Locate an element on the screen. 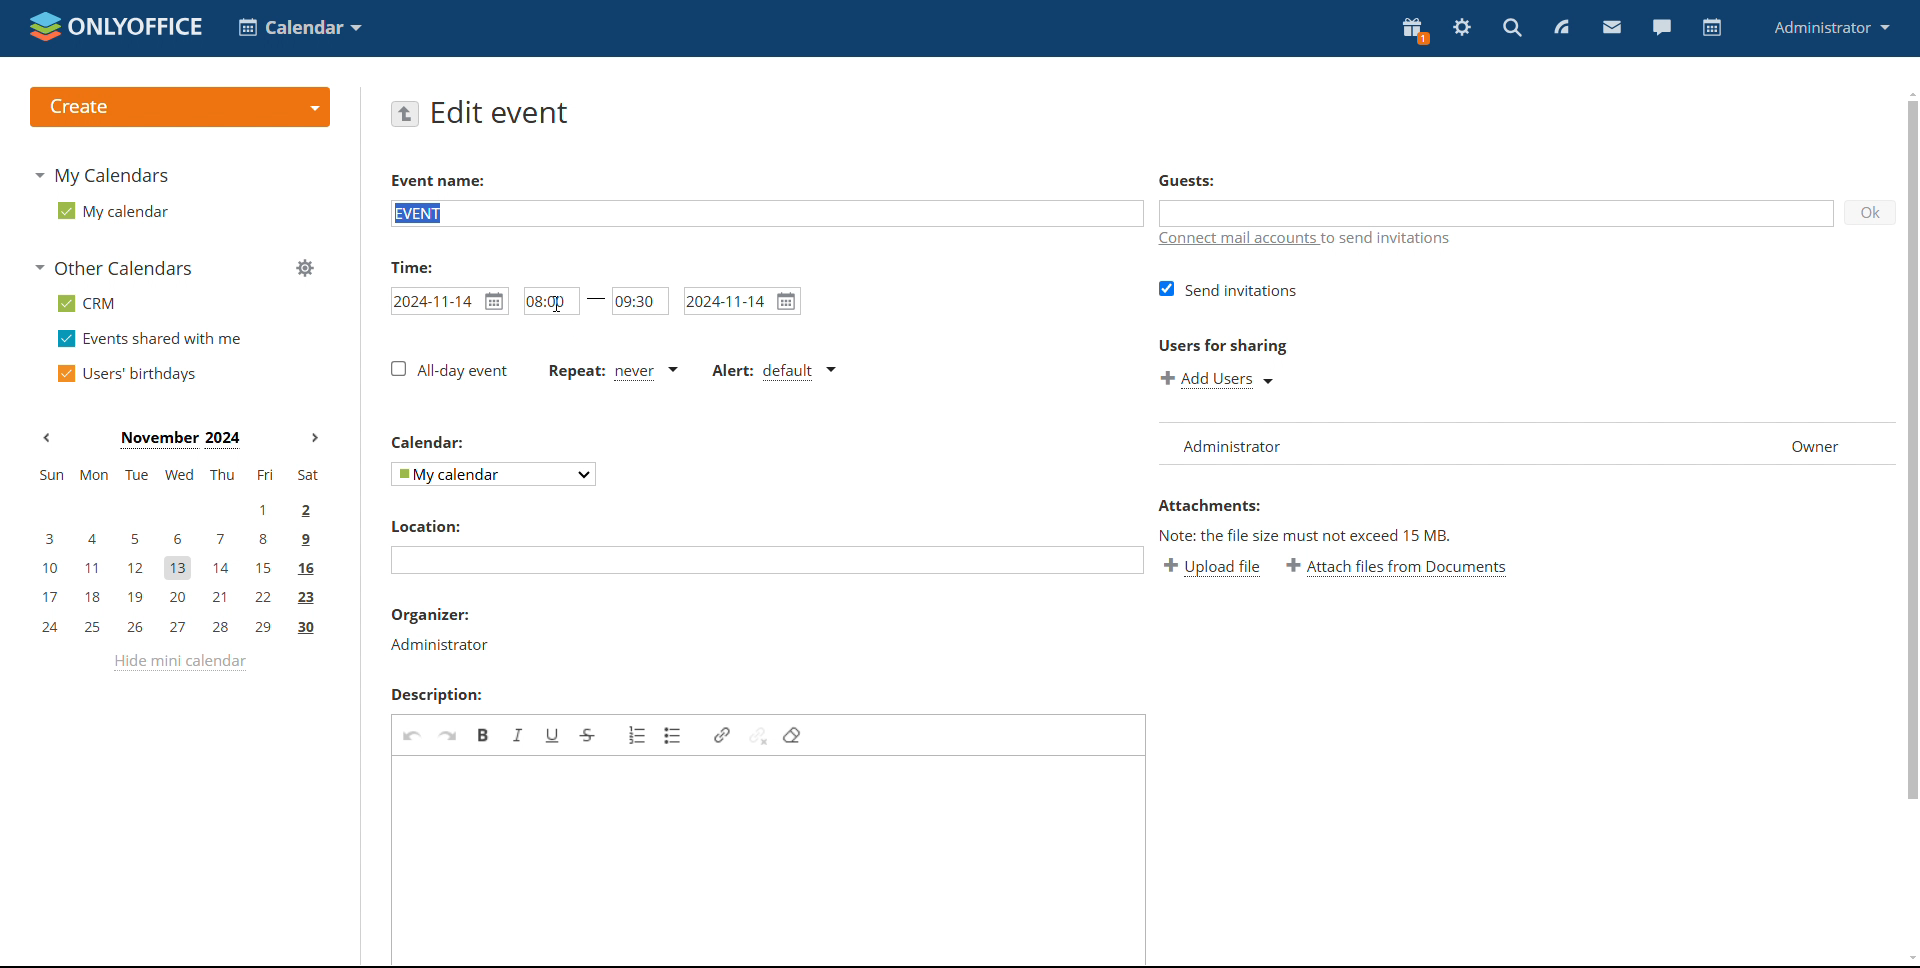  17, 18, 19, 20, 21, 22, 23 is located at coordinates (182, 597).